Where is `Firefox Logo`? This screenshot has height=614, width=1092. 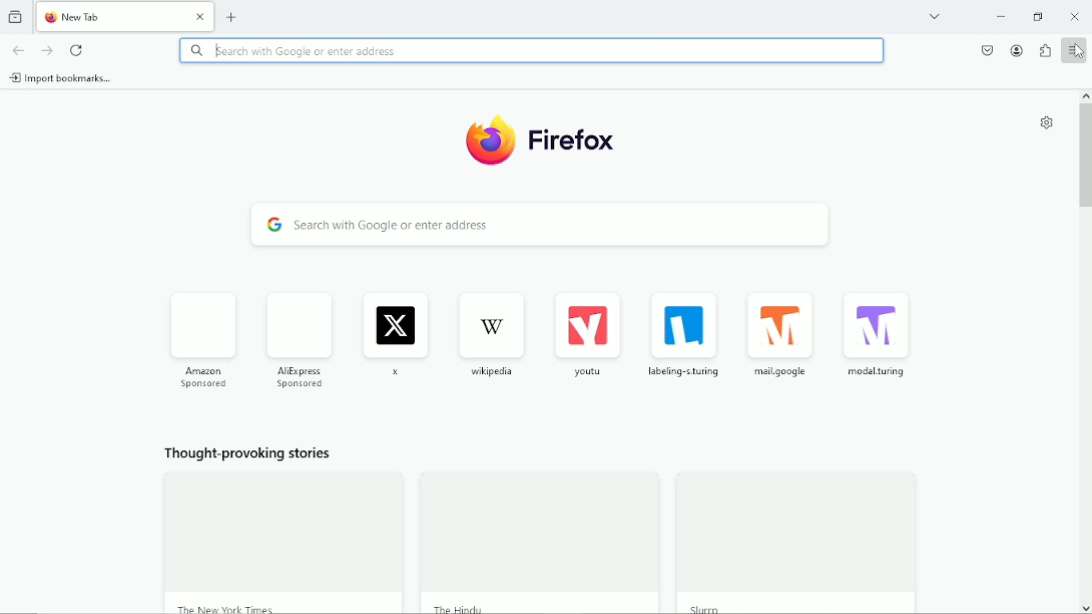 Firefox Logo is located at coordinates (545, 141).